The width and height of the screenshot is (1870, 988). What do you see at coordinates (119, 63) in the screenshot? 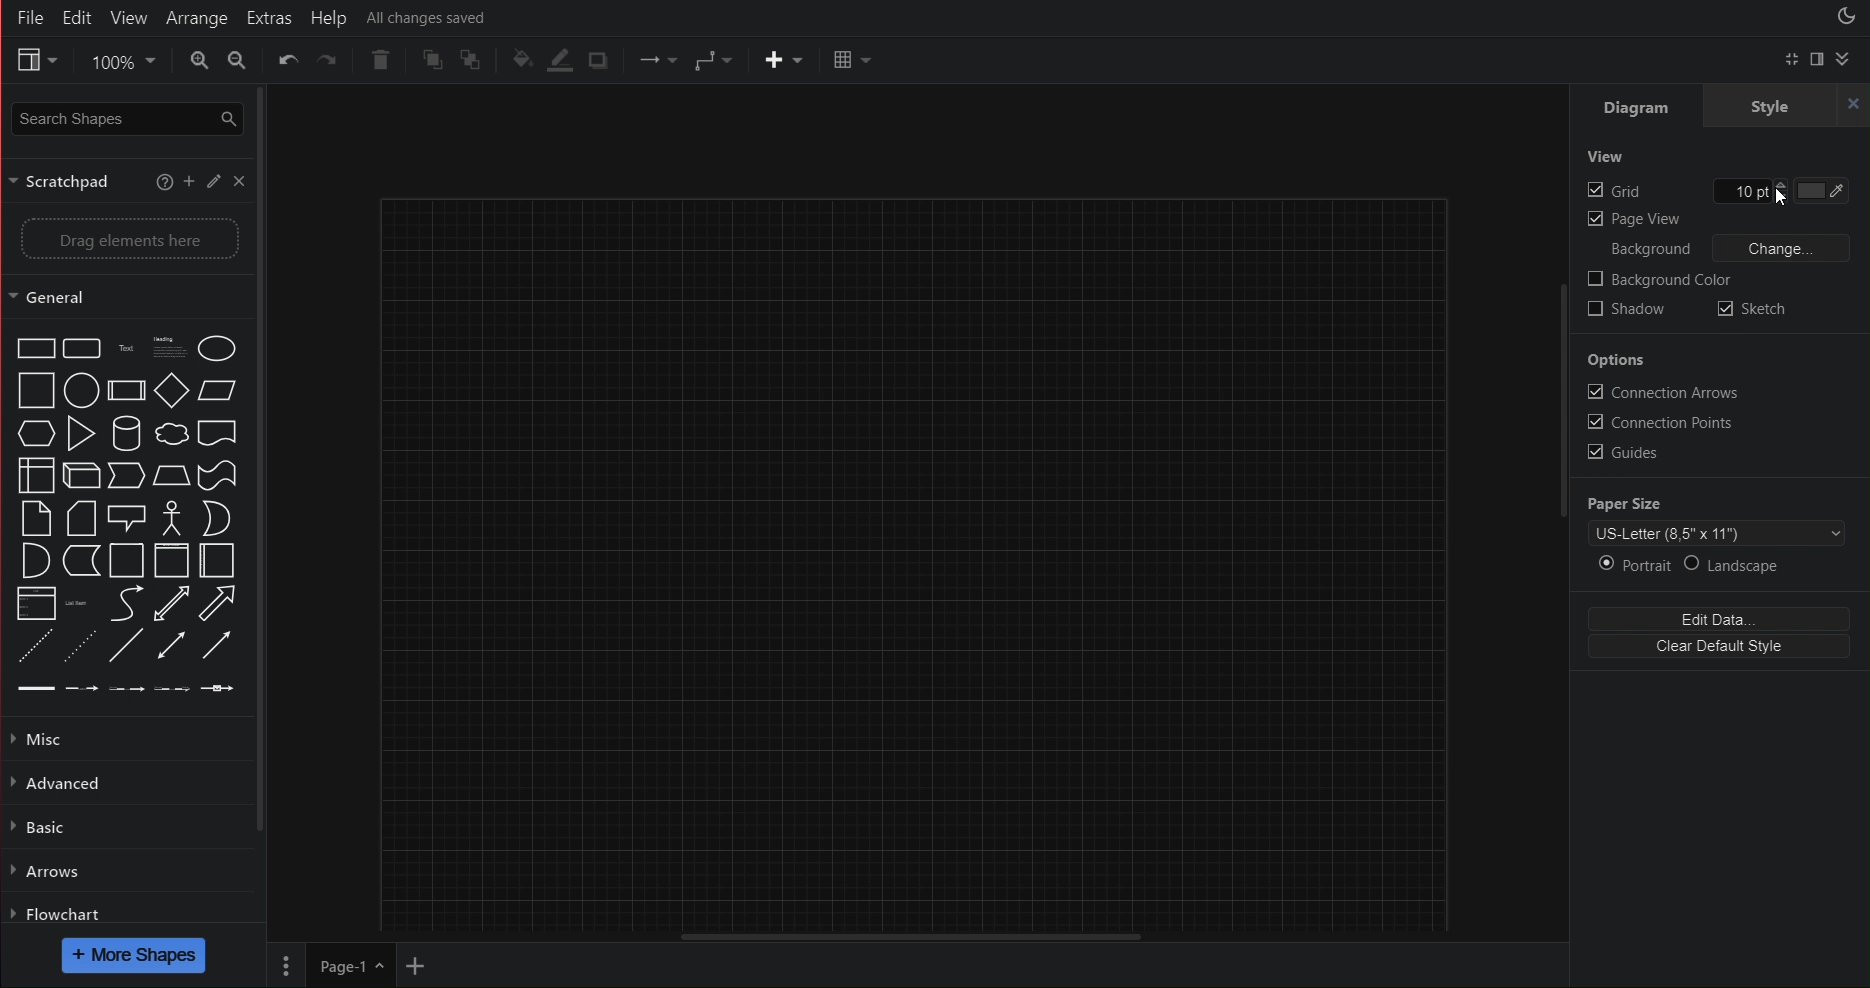
I see `Zoom` at bounding box center [119, 63].